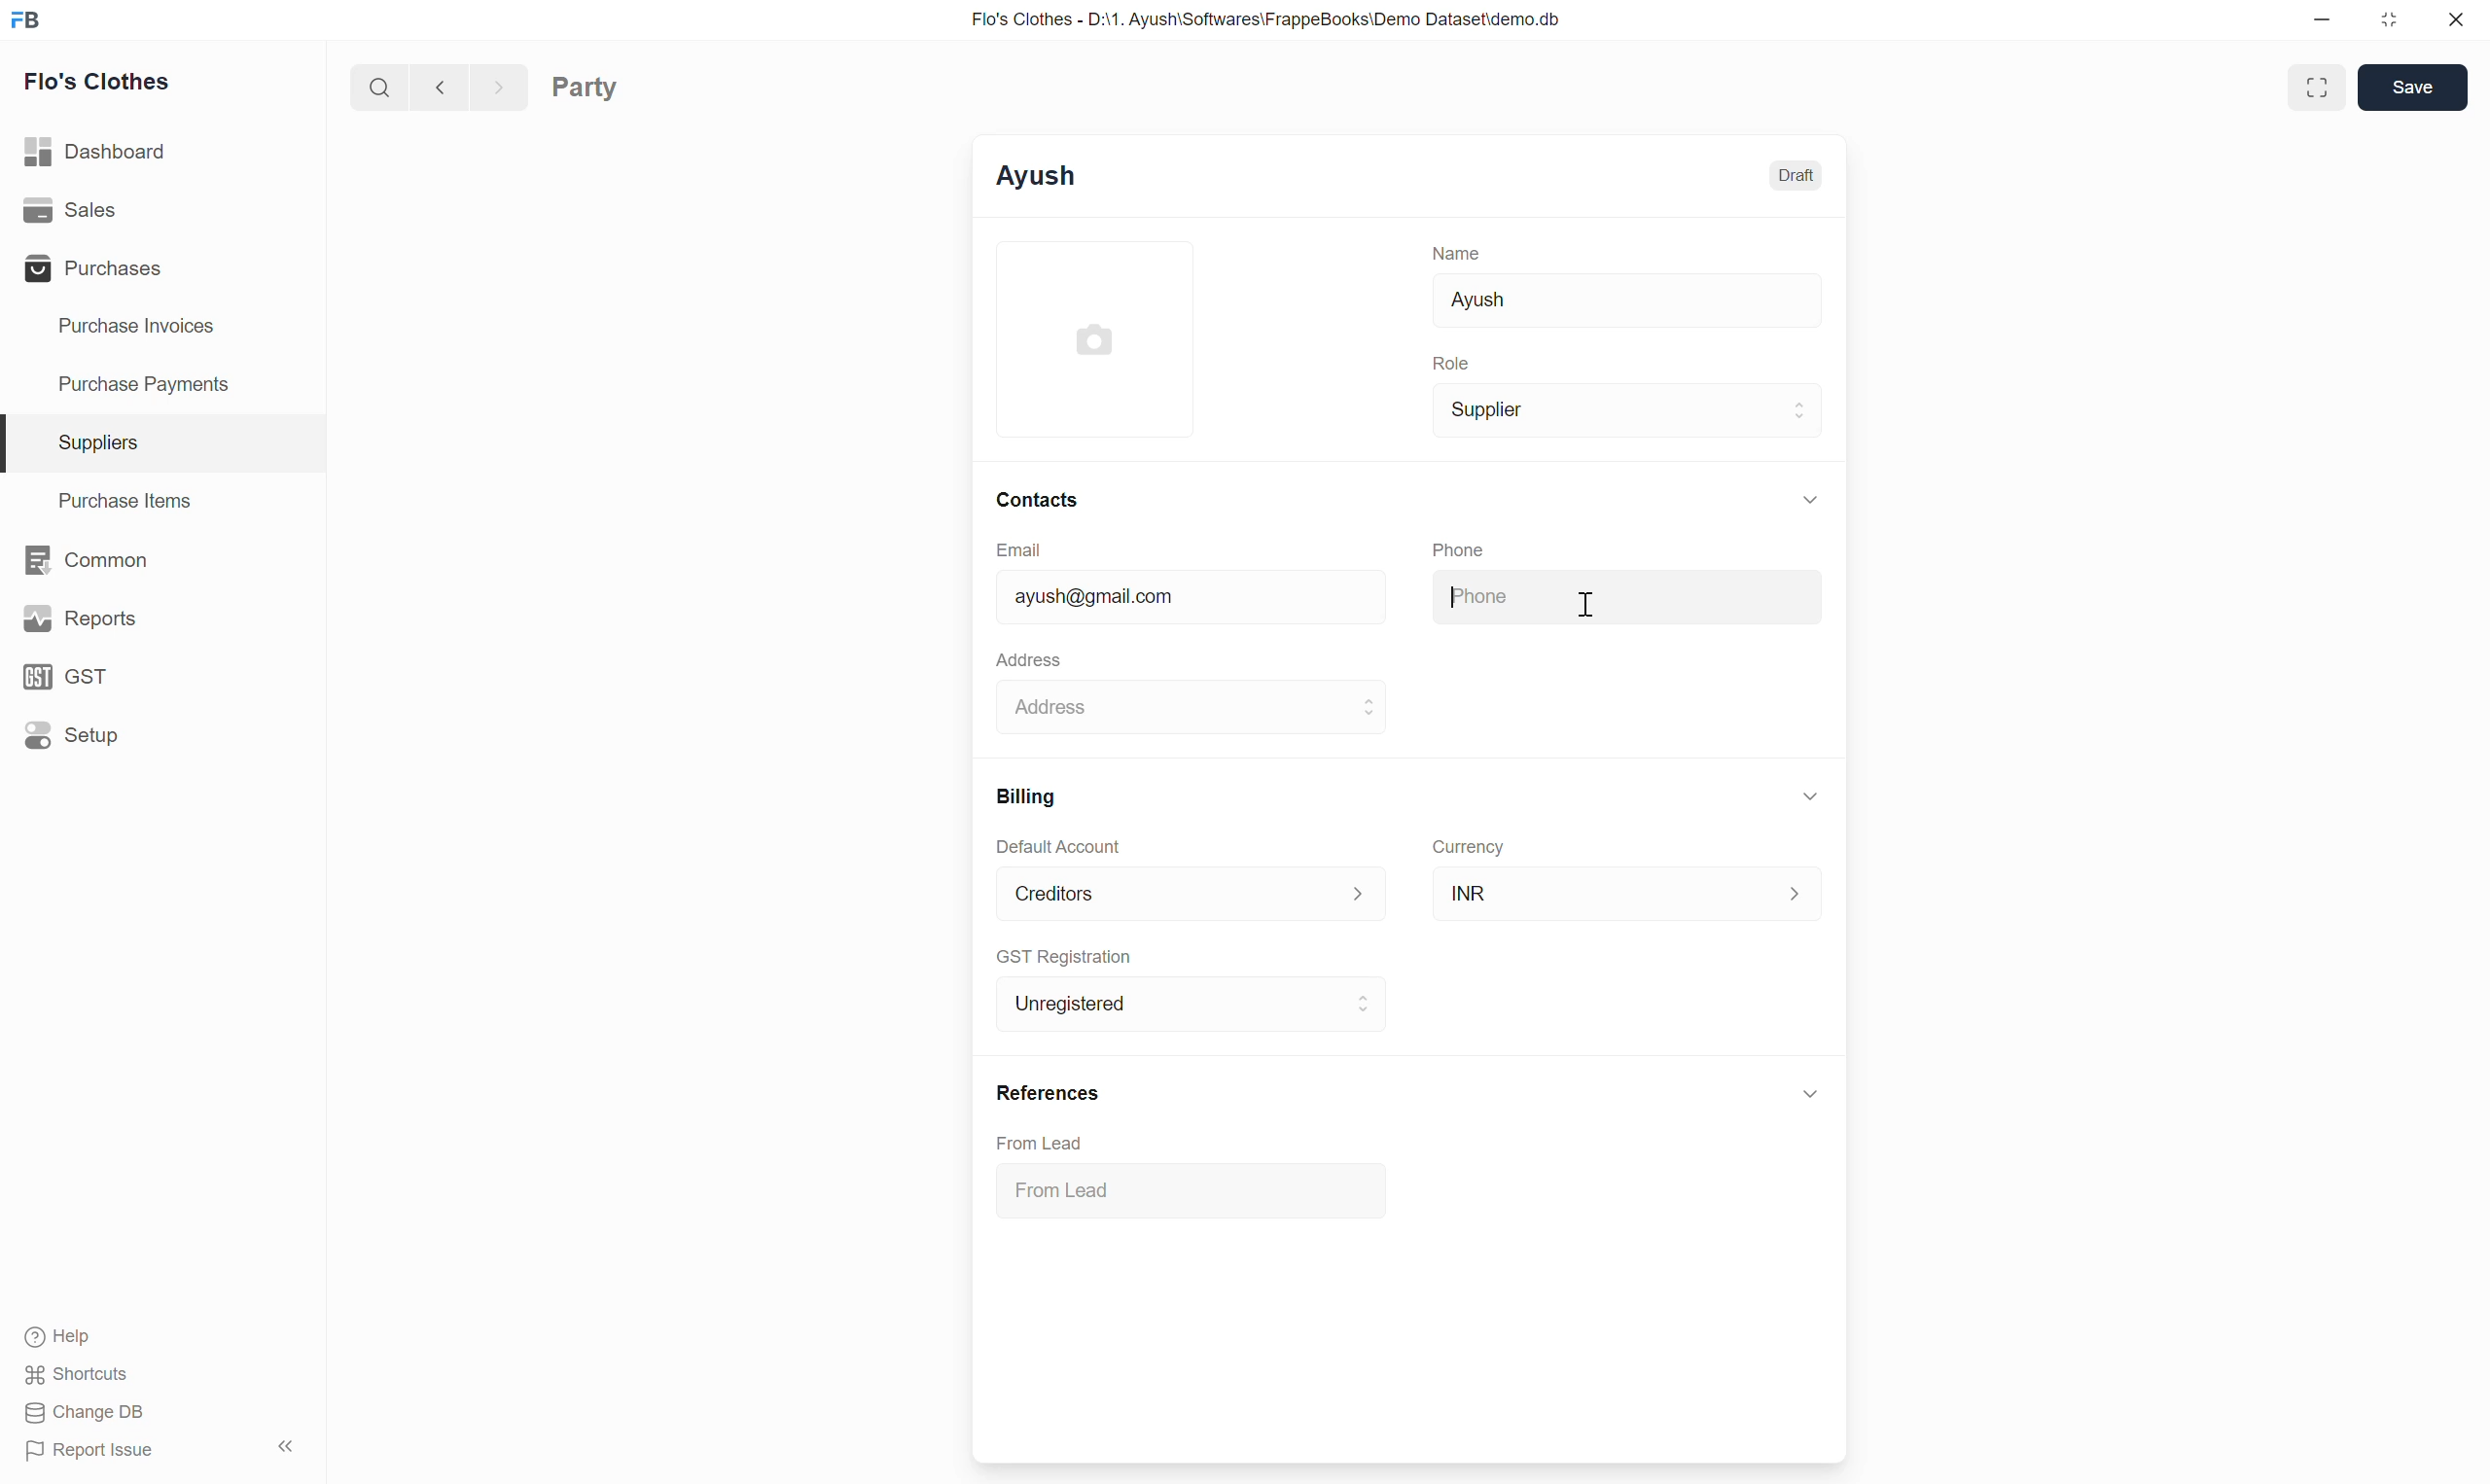 The height and width of the screenshot is (1484, 2490). What do you see at coordinates (1459, 549) in the screenshot?
I see `Phone` at bounding box center [1459, 549].